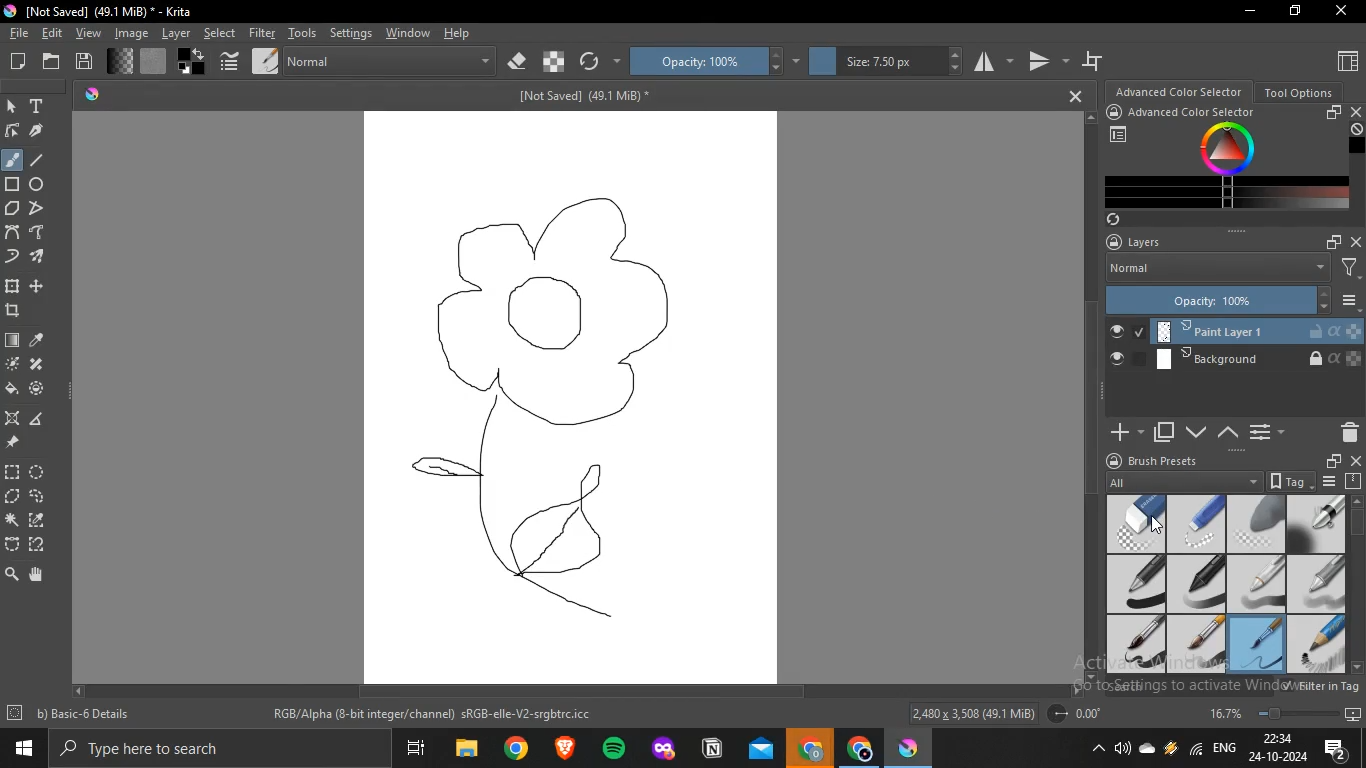 The width and height of the screenshot is (1366, 768). What do you see at coordinates (10, 365) in the screenshot?
I see `colorize mask tool` at bounding box center [10, 365].